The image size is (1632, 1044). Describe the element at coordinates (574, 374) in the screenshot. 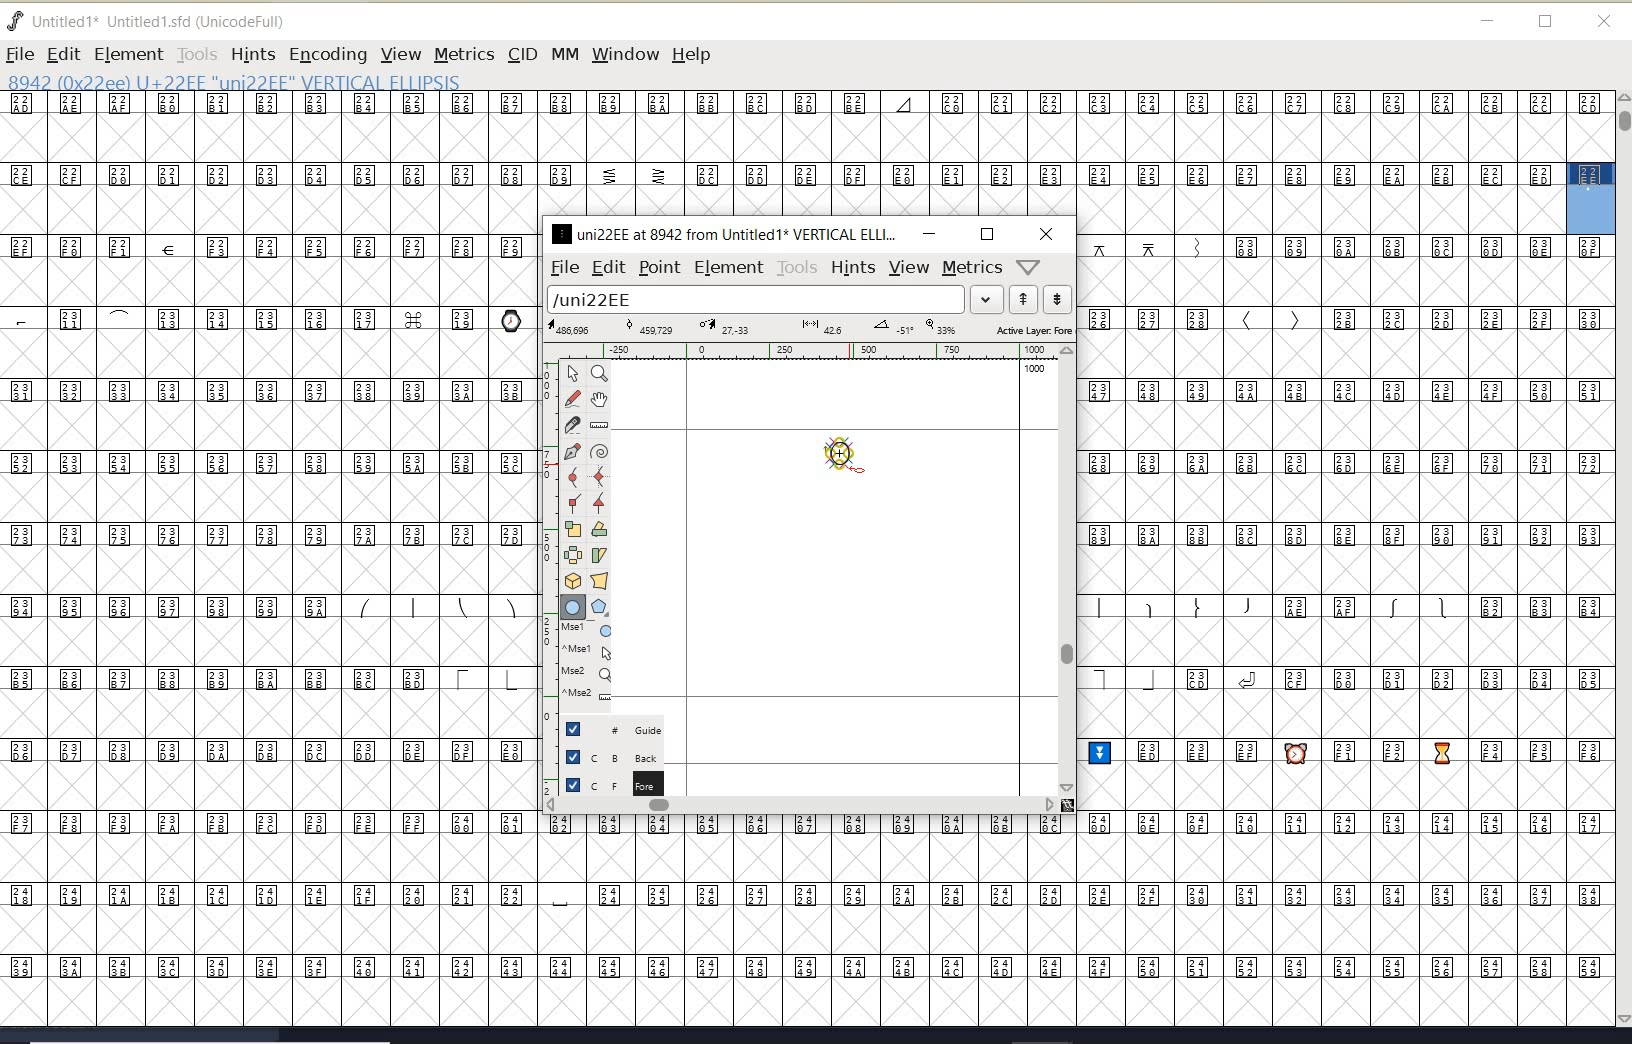

I see `pointer` at that location.